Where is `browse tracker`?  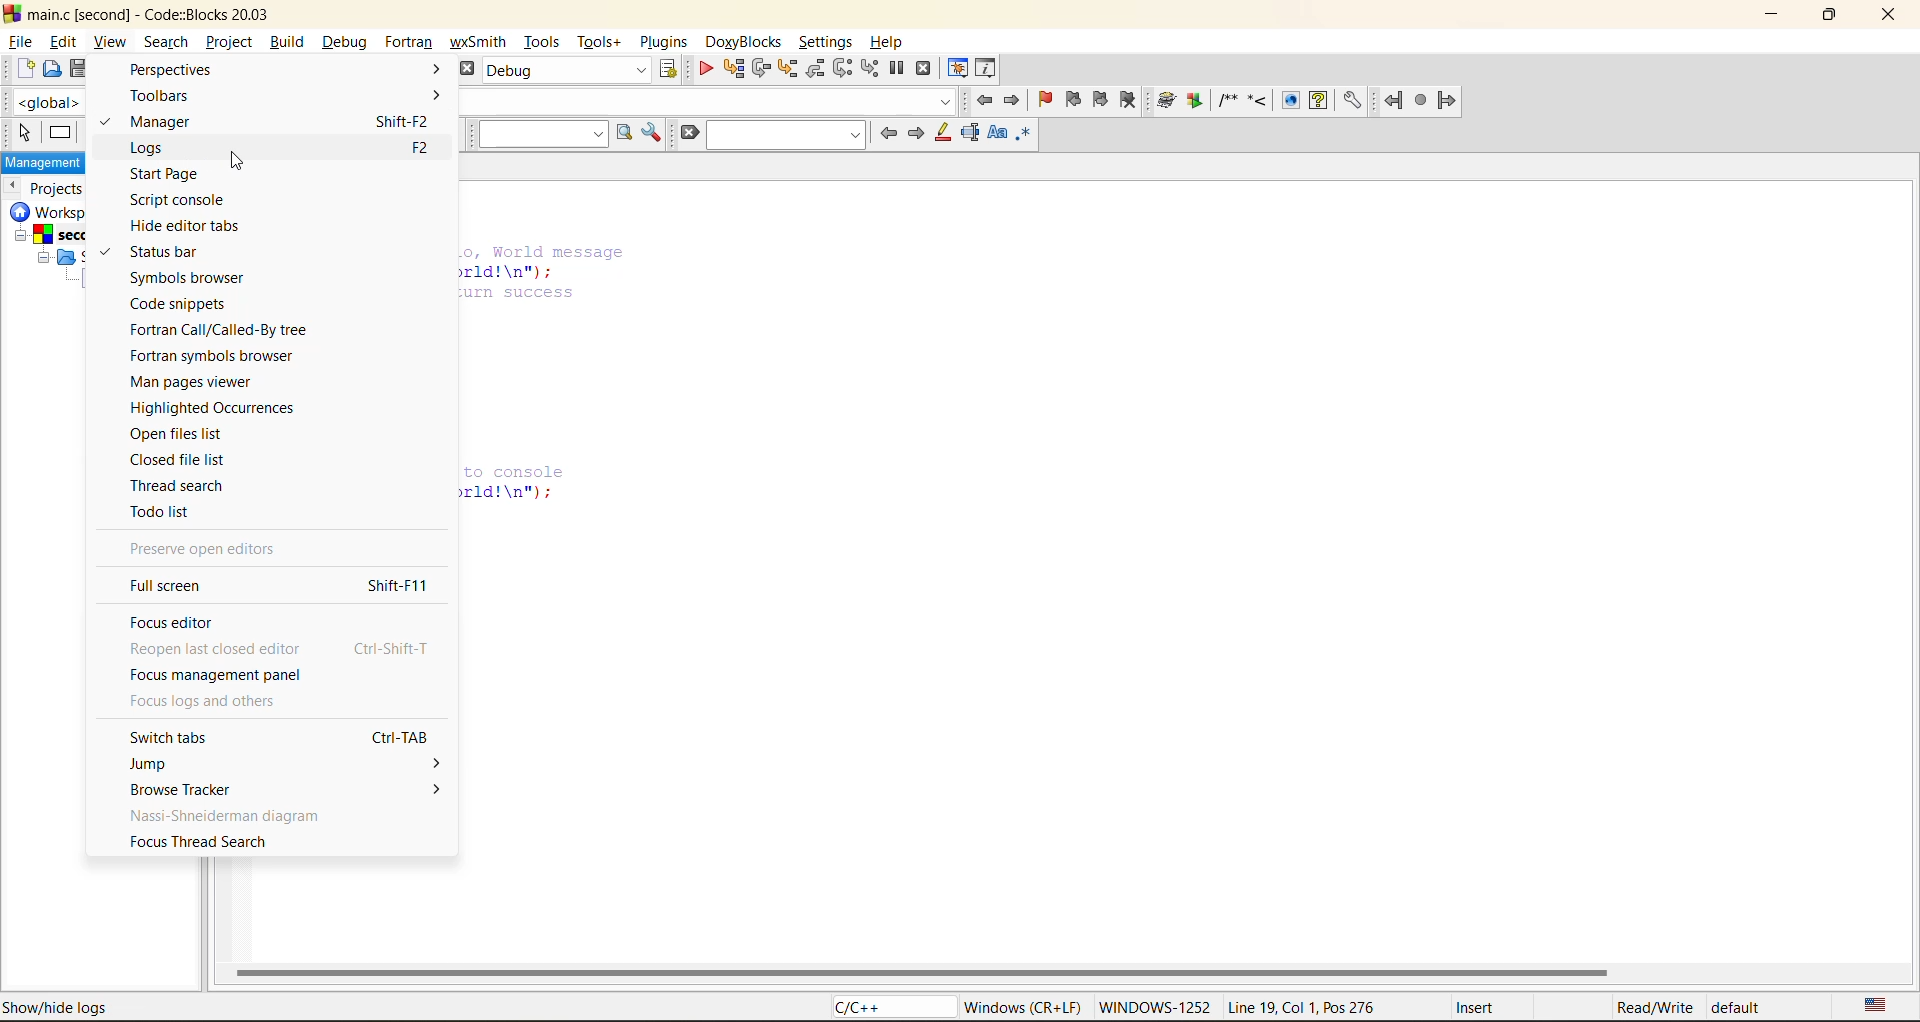 browse tracker is located at coordinates (177, 789).